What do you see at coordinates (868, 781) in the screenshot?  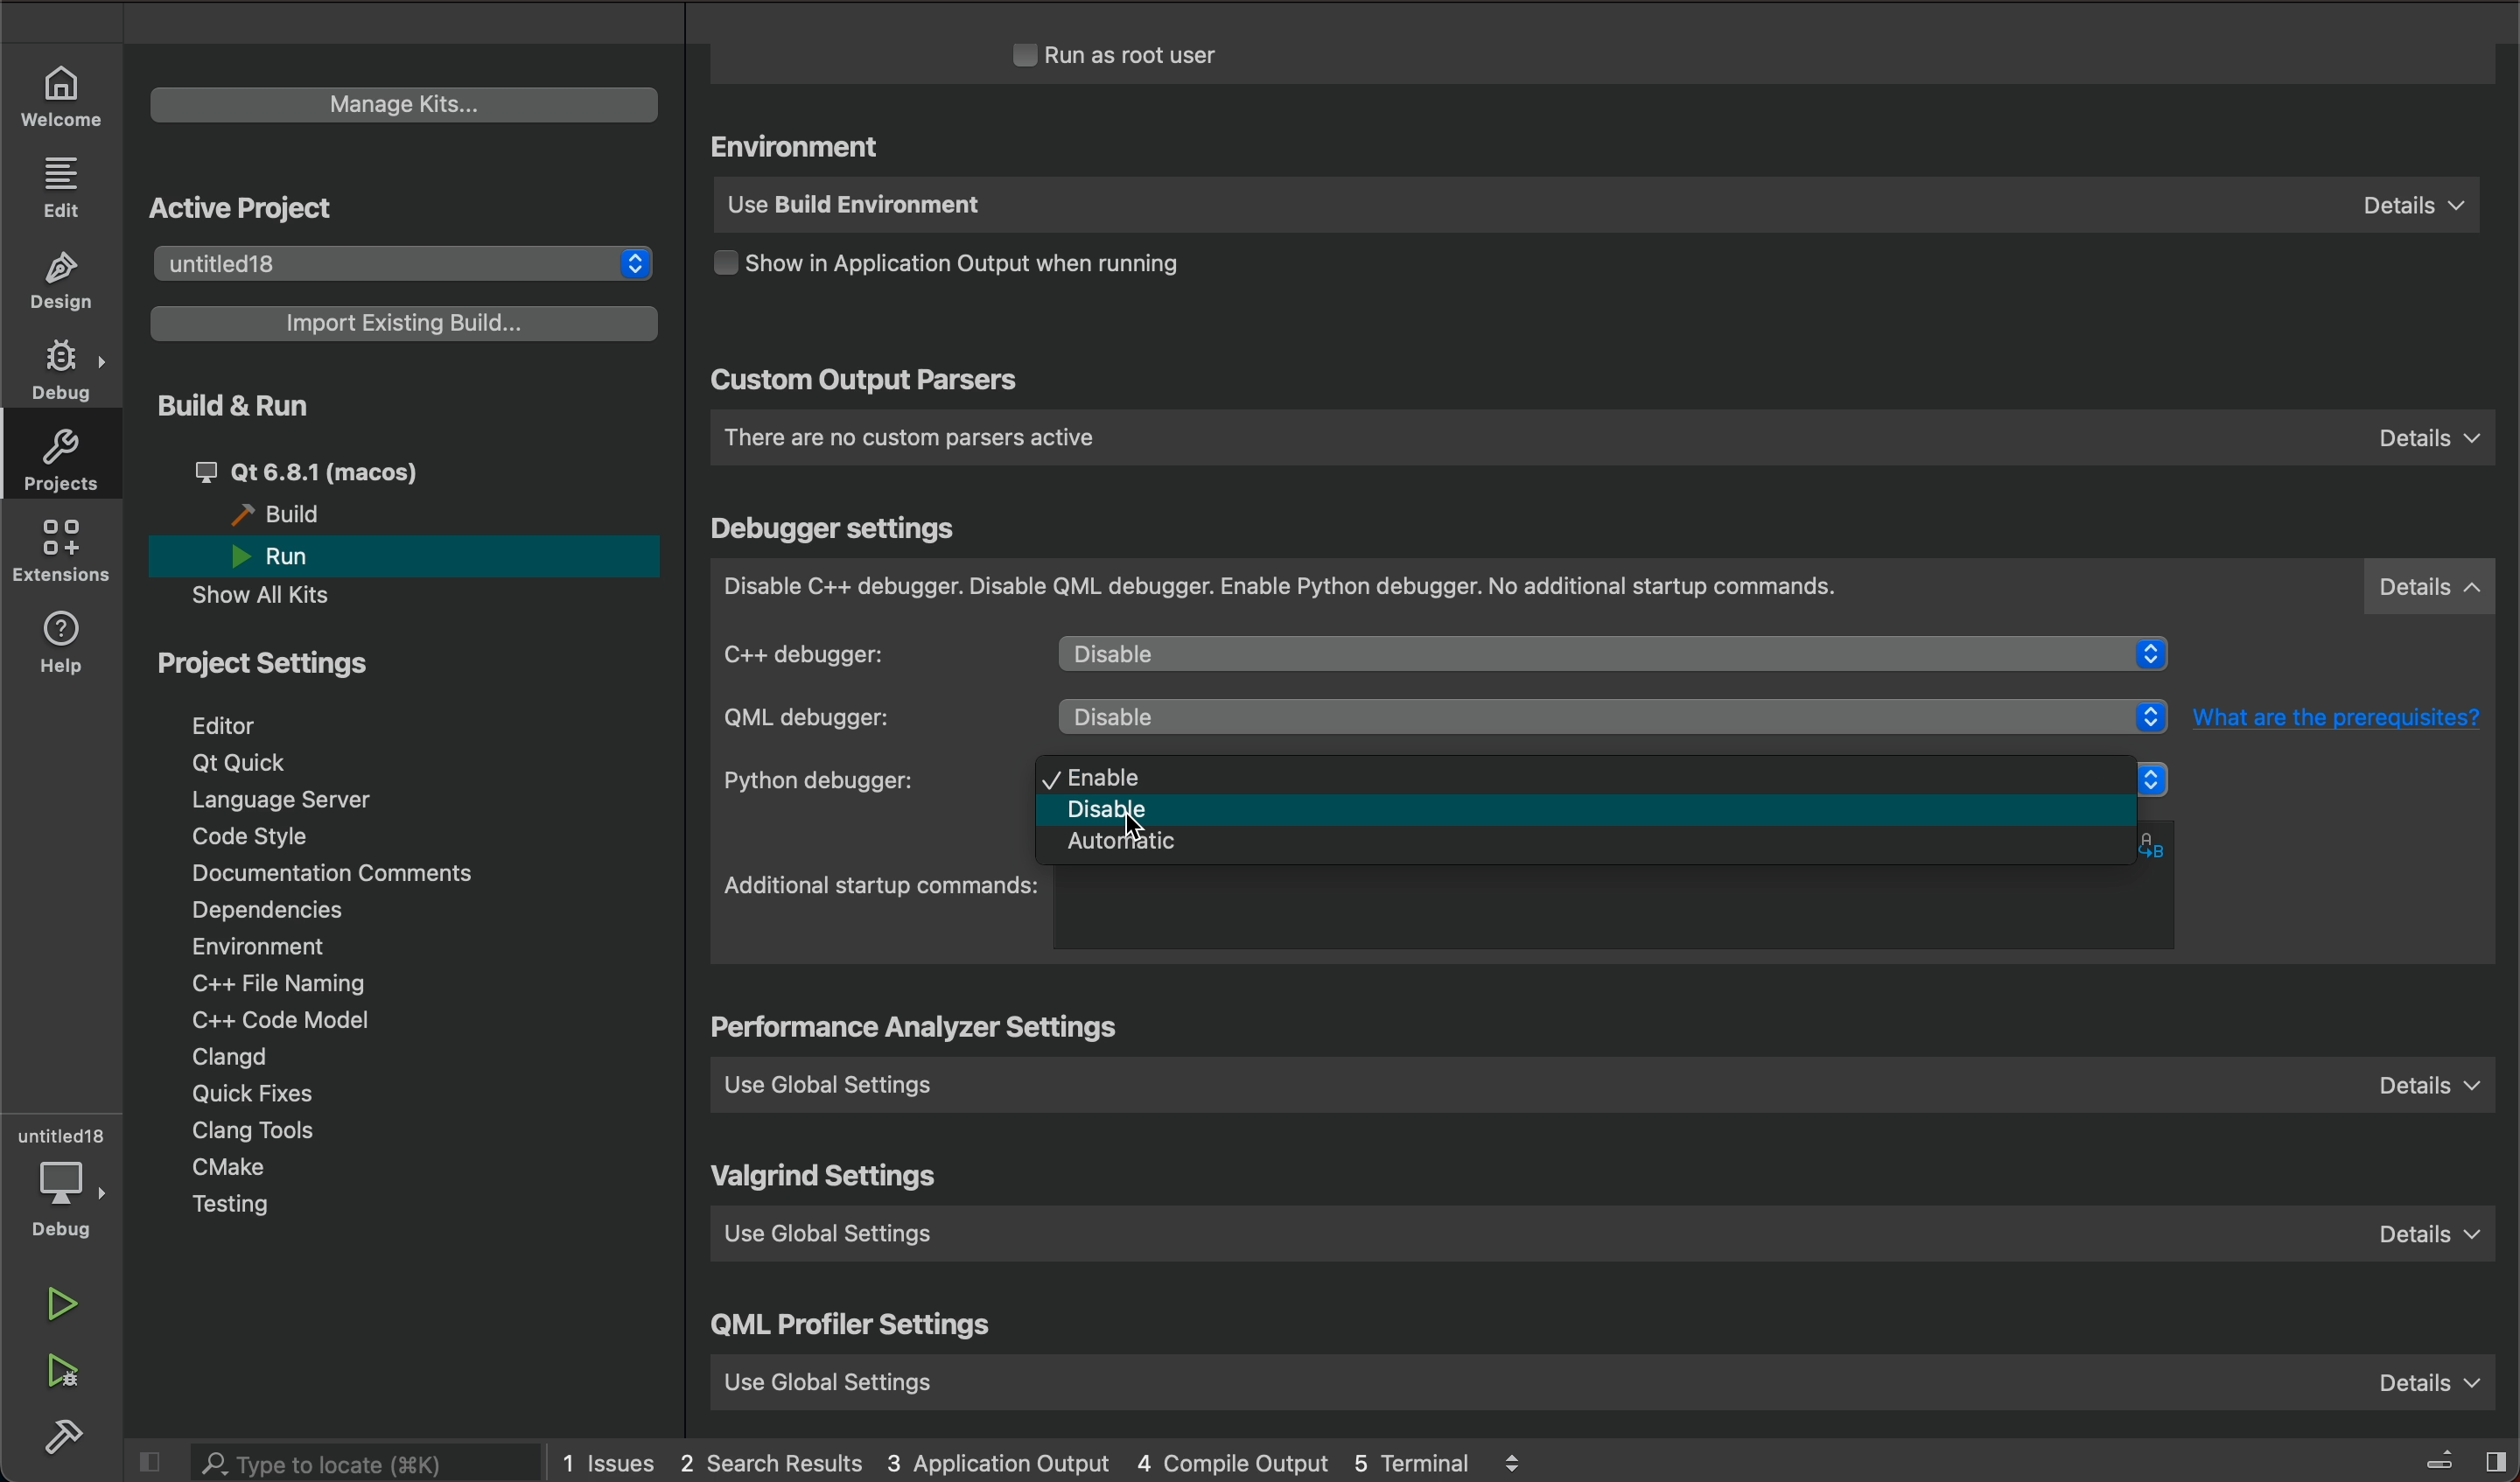 I see `python debugger` at bounding box center [868, 781].